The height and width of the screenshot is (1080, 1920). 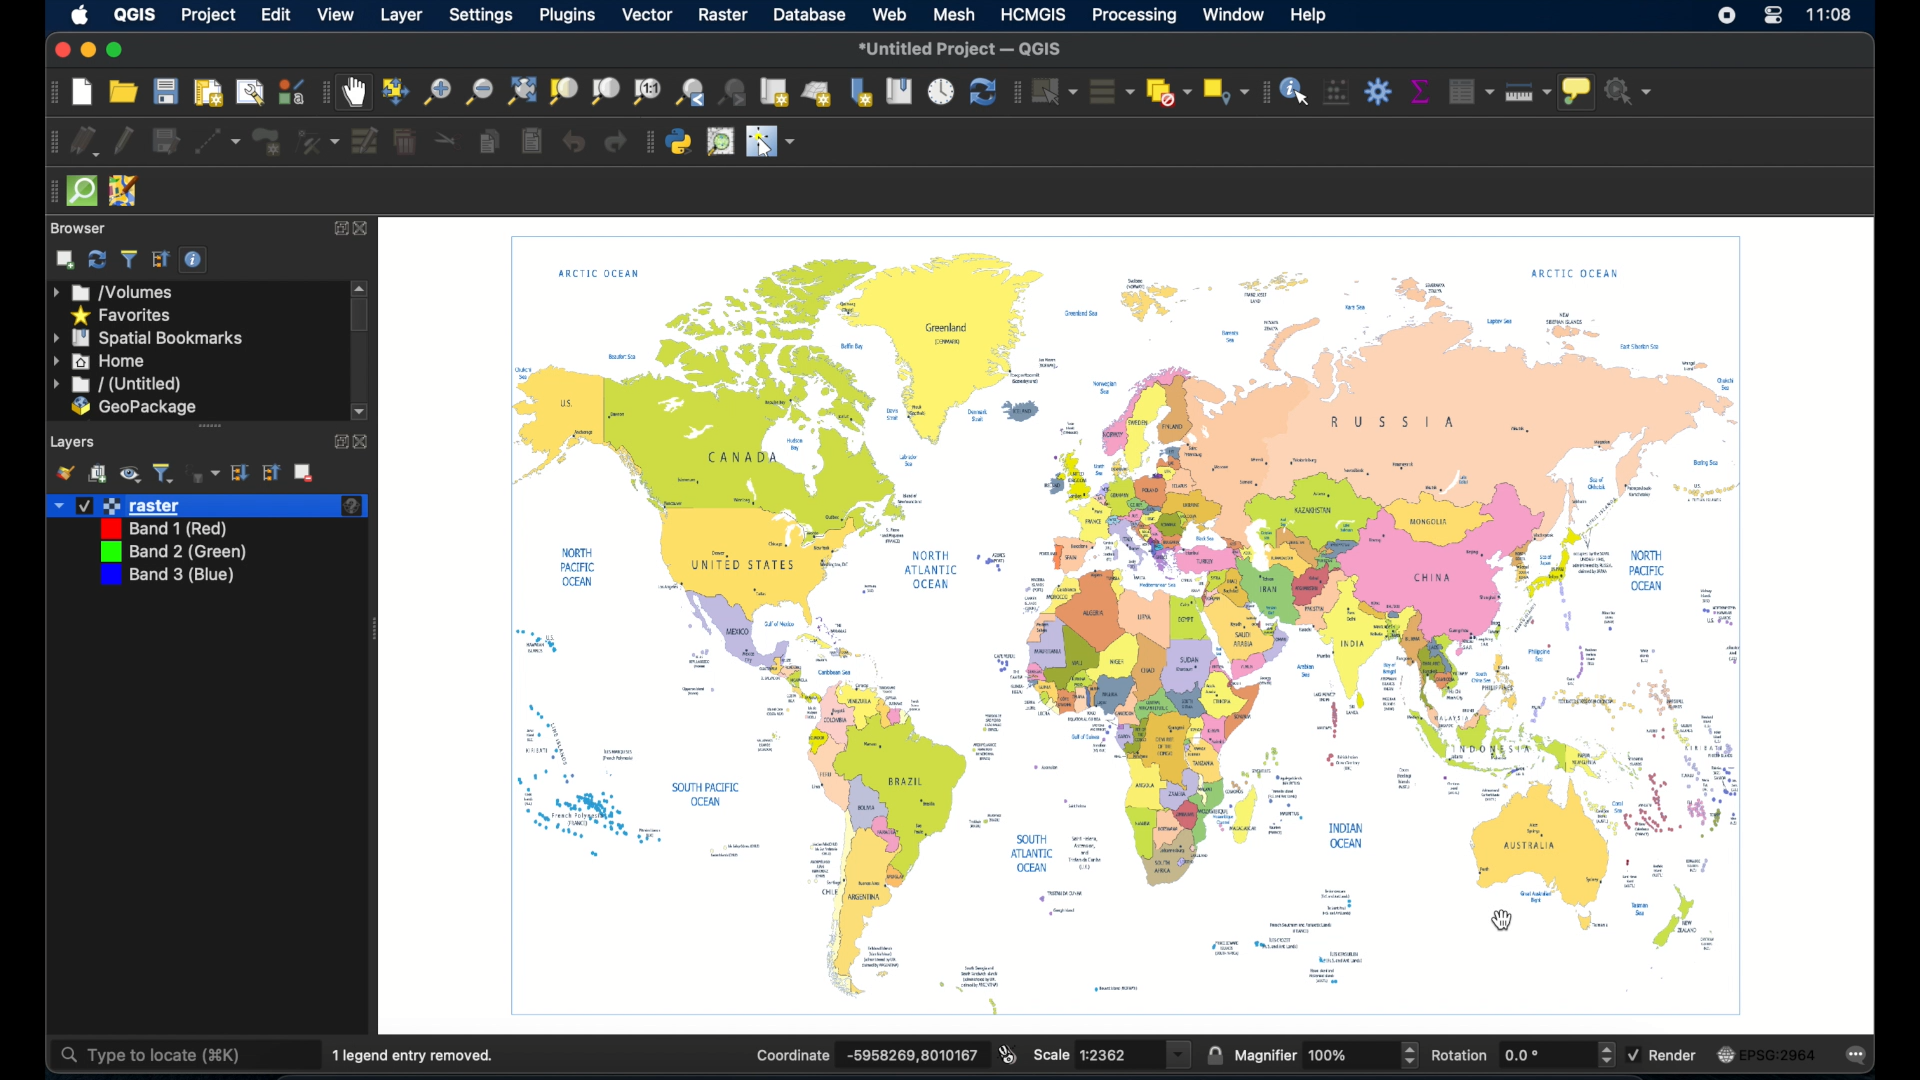 What do you see at coordinates (123, 190) in the screenshot?
I see `josh remote` at bounding box center [123, 190].